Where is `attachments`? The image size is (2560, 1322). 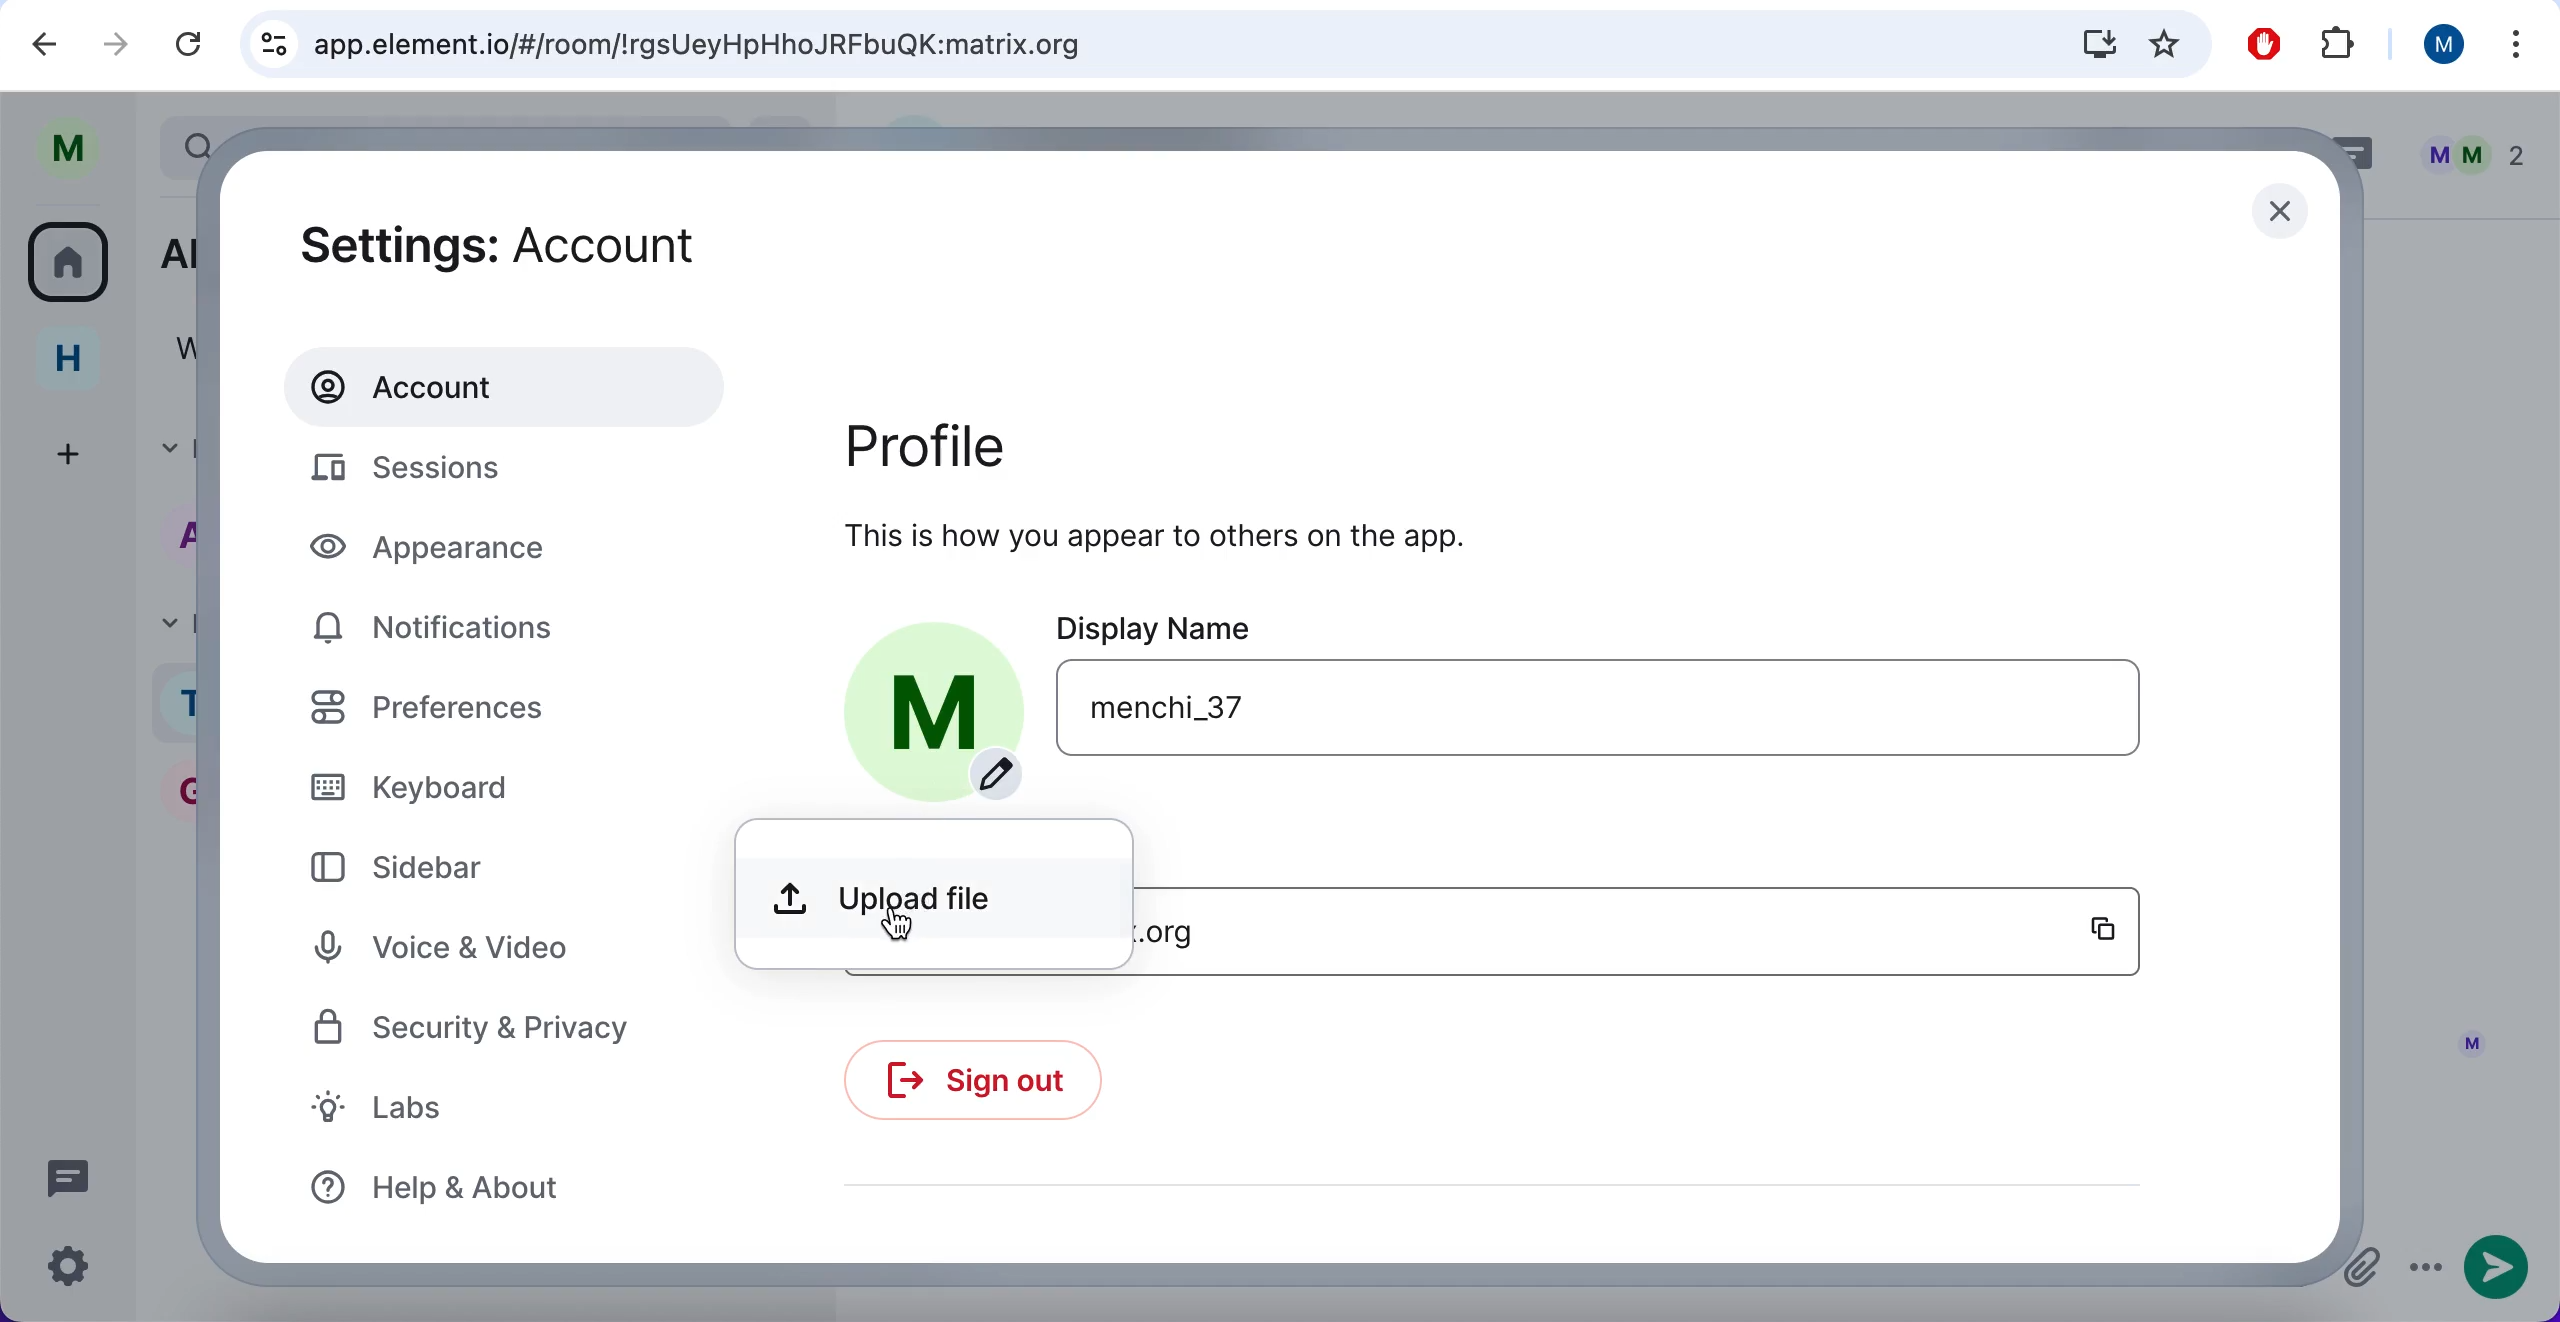
attachments is located at coordinates (2361, 1270).